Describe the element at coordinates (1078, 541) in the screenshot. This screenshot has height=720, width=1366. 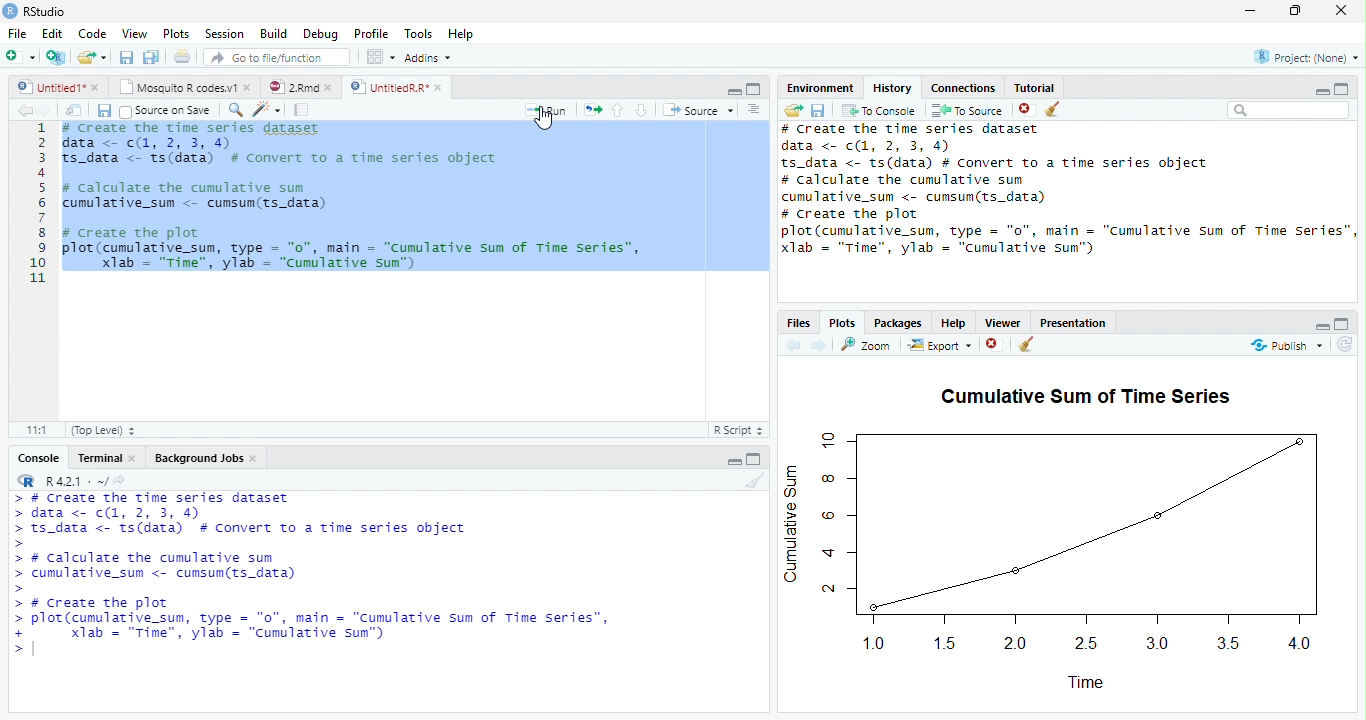
I see `Chart` at that location.